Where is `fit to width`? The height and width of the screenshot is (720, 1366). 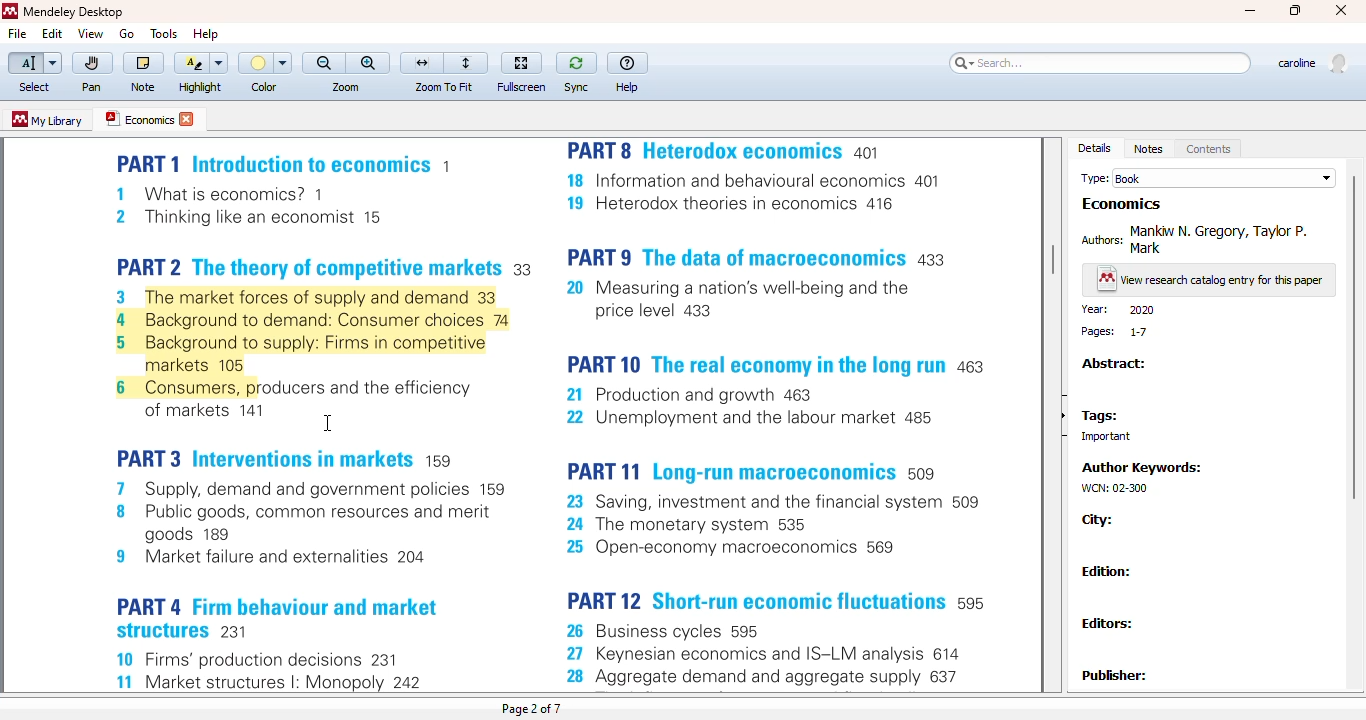 fit to width is located at coordinates (422, 63).